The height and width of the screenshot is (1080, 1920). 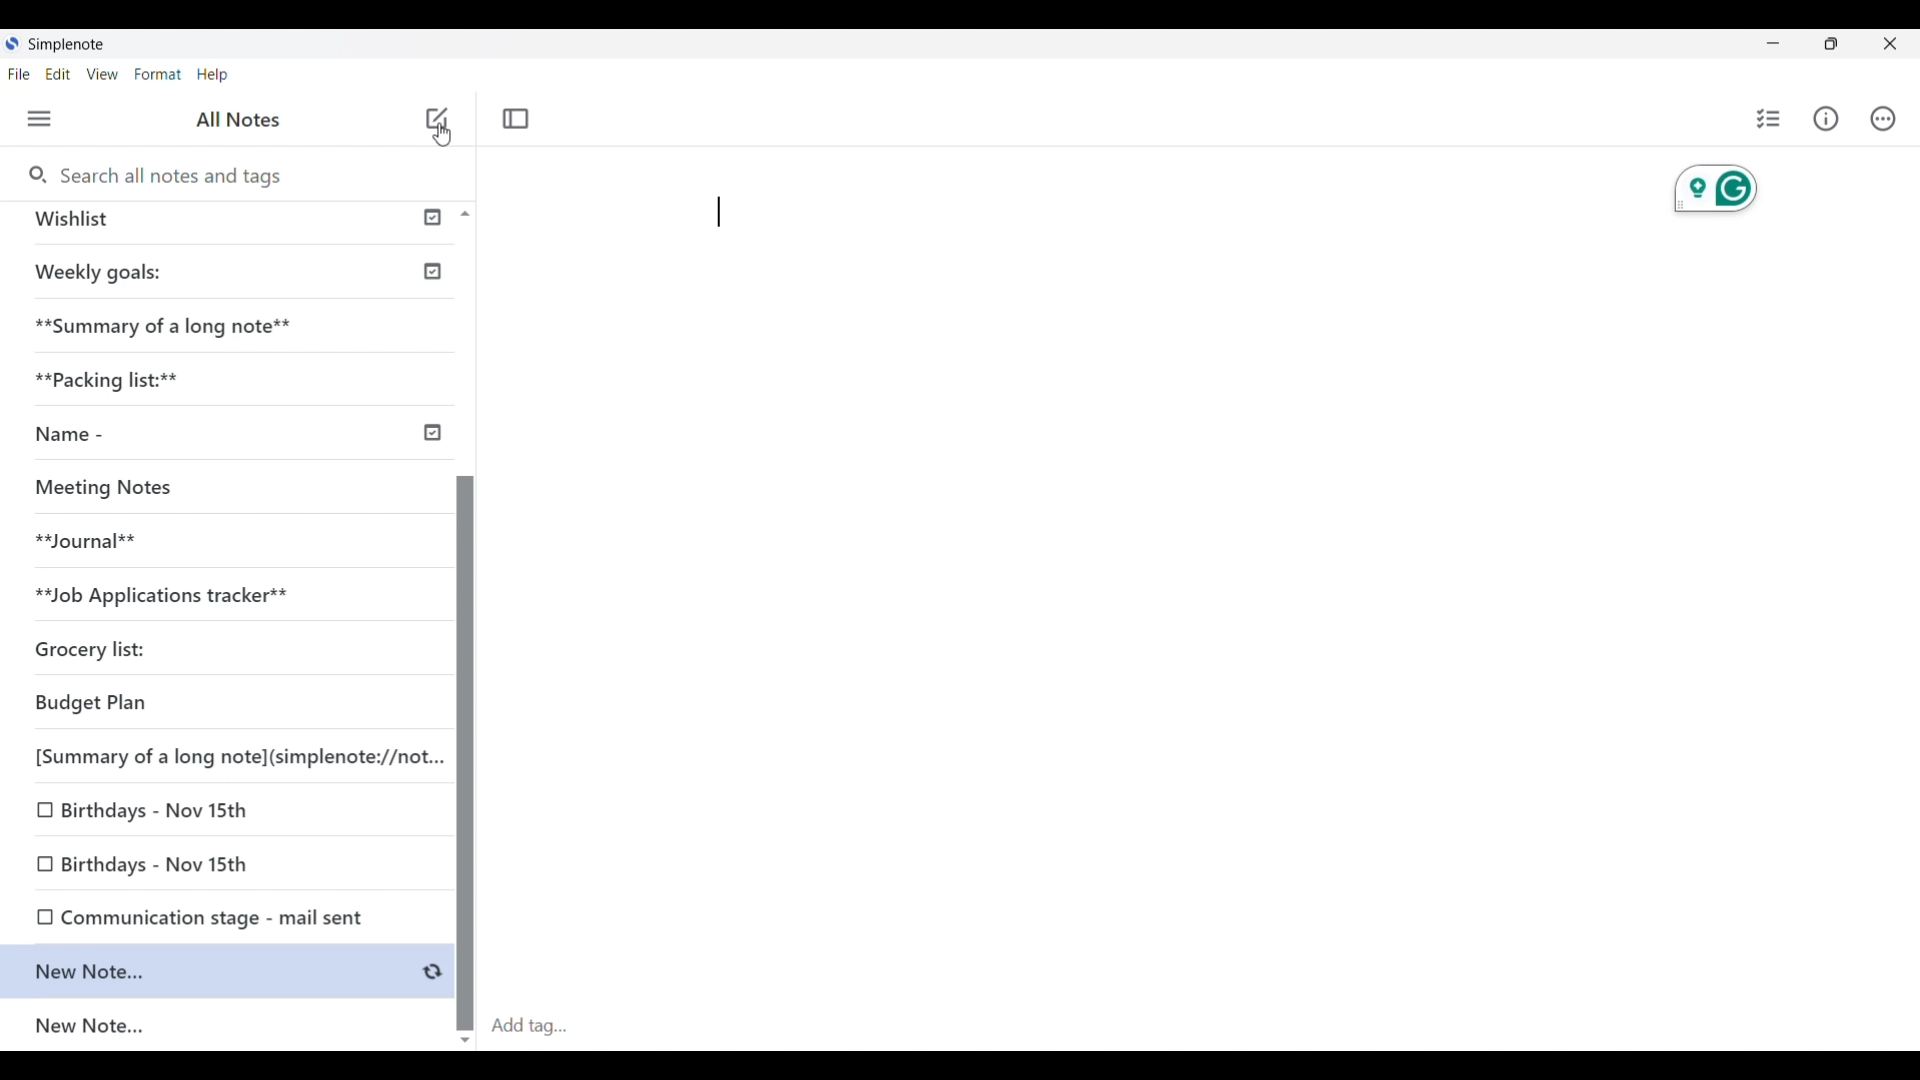 What do you see at coordinates (471, 1041) in the screenshot?
I see `scroll down` at bounding box center [471, 1041].